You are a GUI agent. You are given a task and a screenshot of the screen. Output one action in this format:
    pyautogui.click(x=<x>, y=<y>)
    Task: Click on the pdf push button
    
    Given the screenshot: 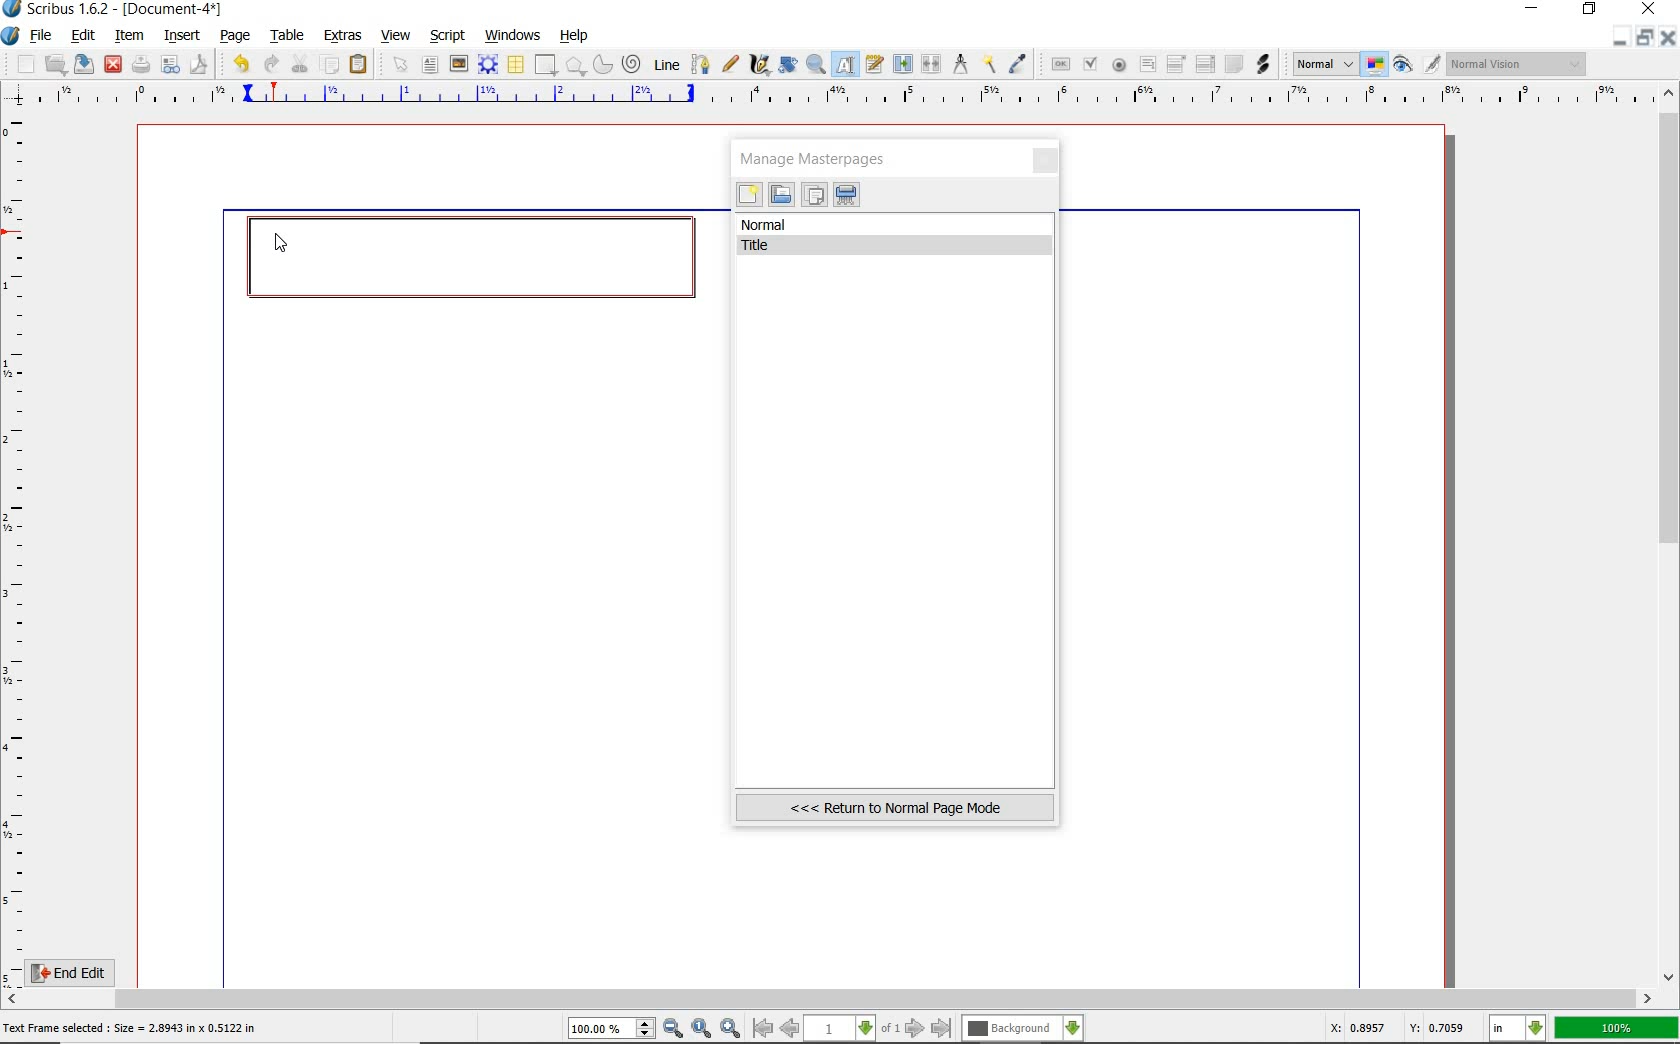 What is the action you would take?
    pyautogui.click(x=1057, y=63)
    